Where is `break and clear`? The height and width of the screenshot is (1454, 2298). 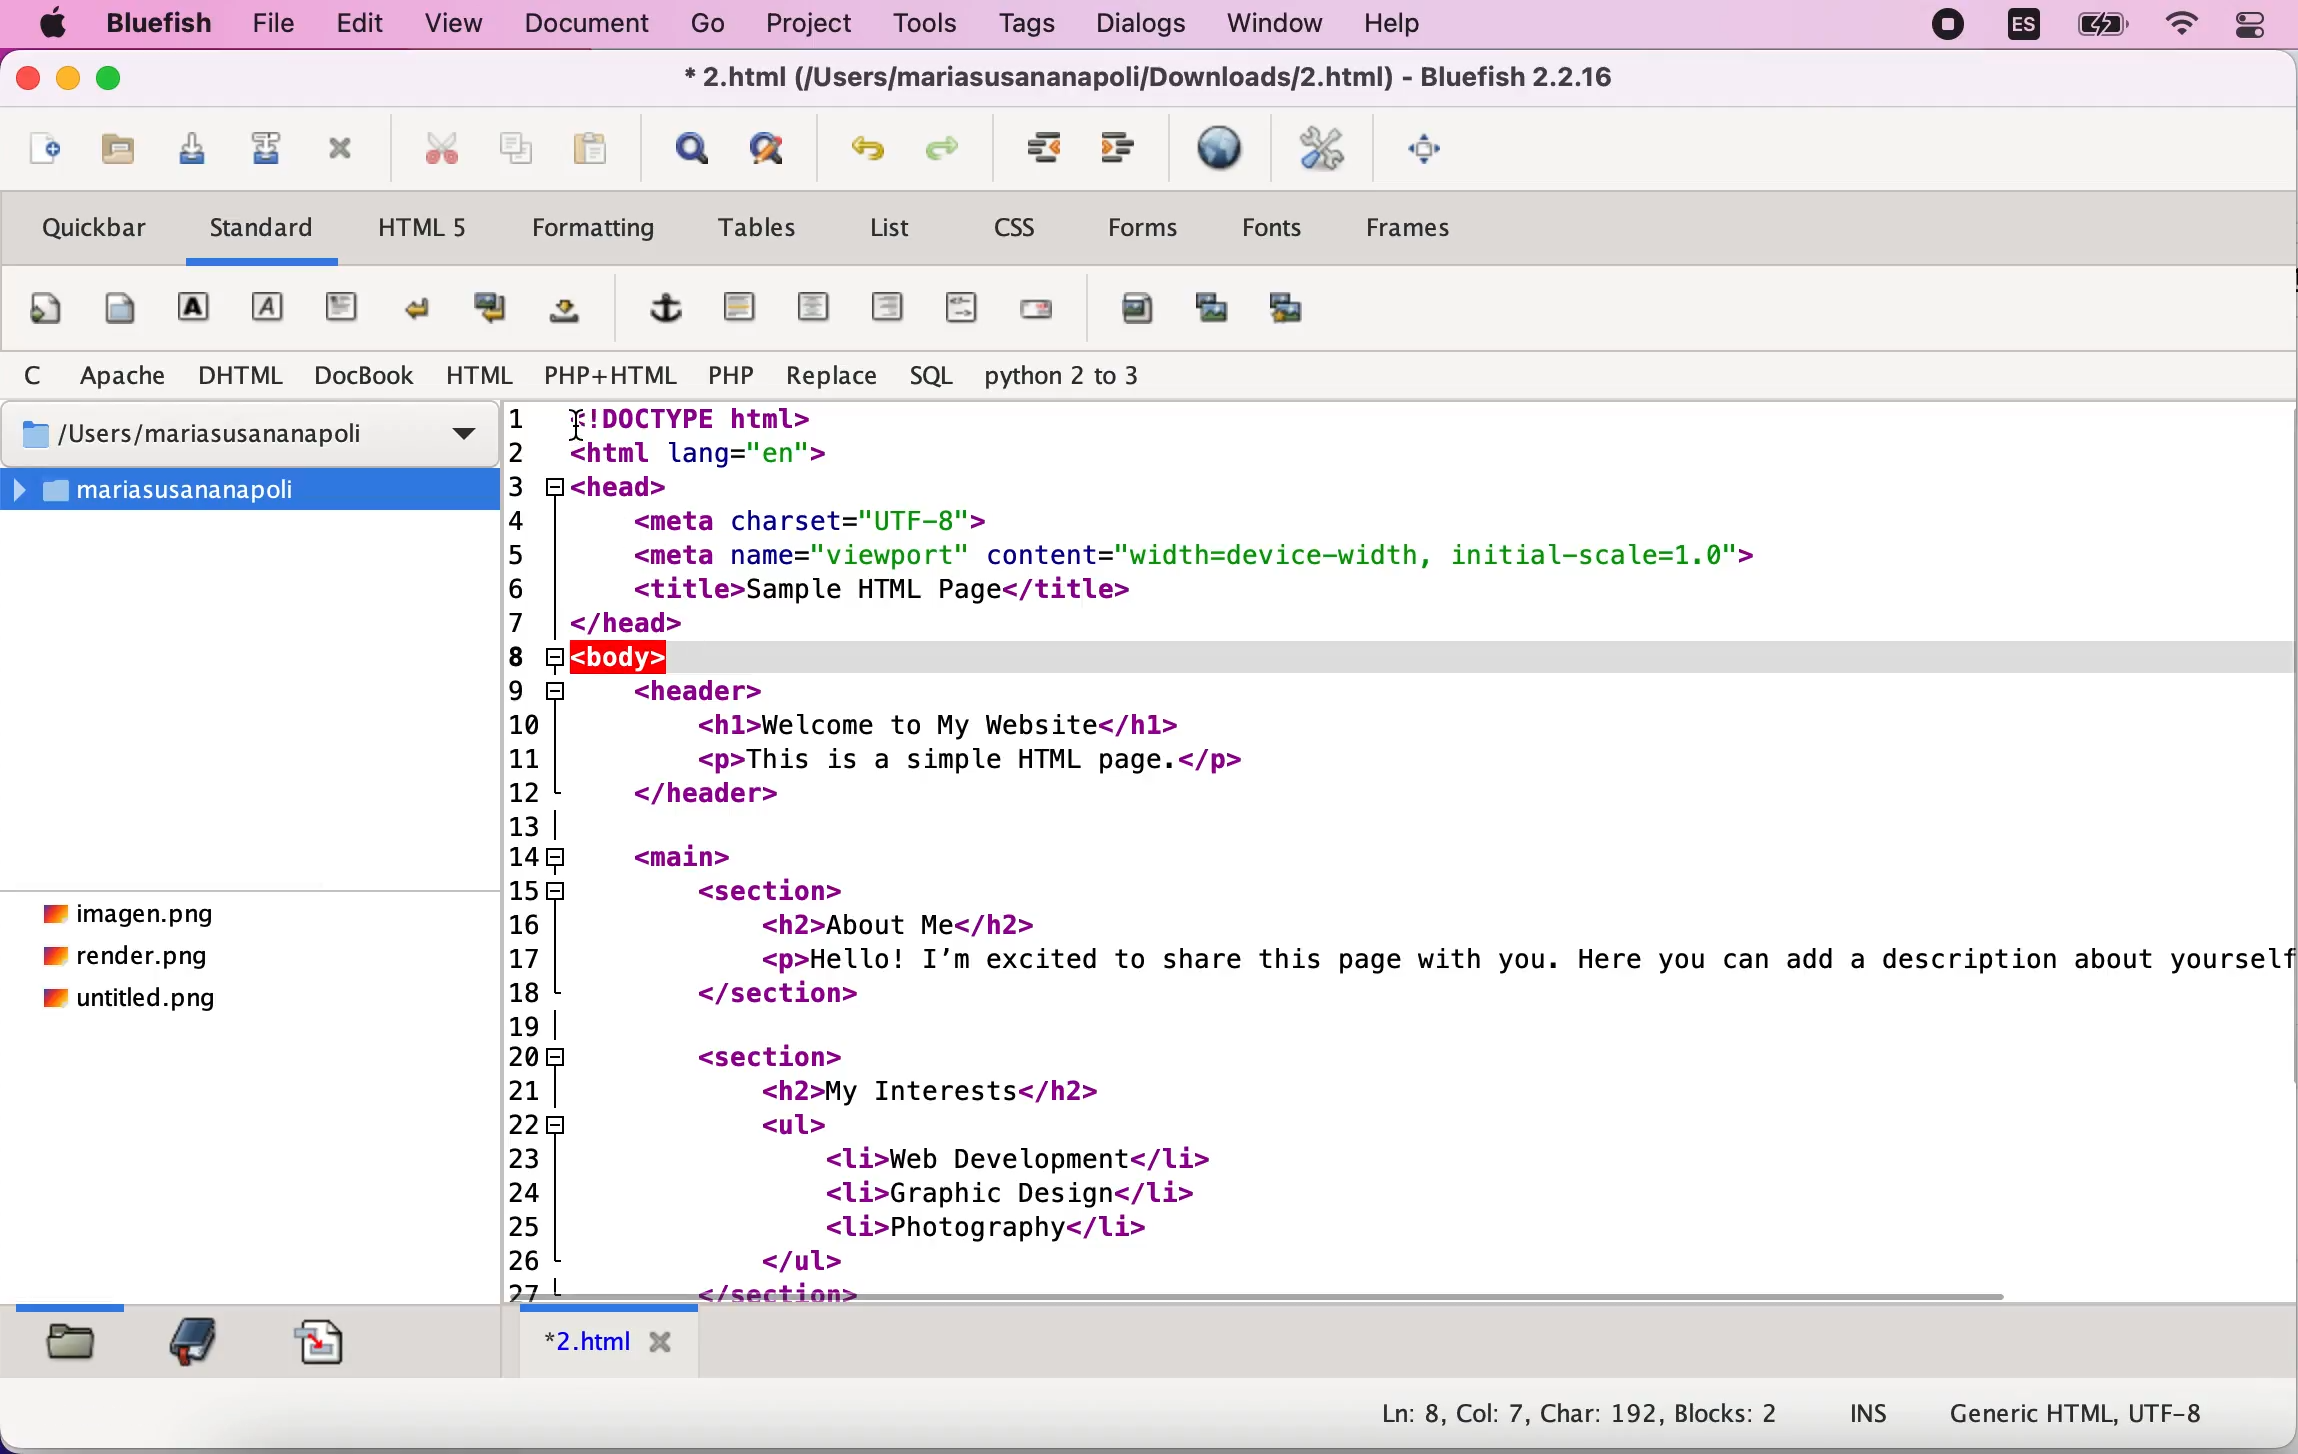
break and clear is located at coordinates (487, 312).